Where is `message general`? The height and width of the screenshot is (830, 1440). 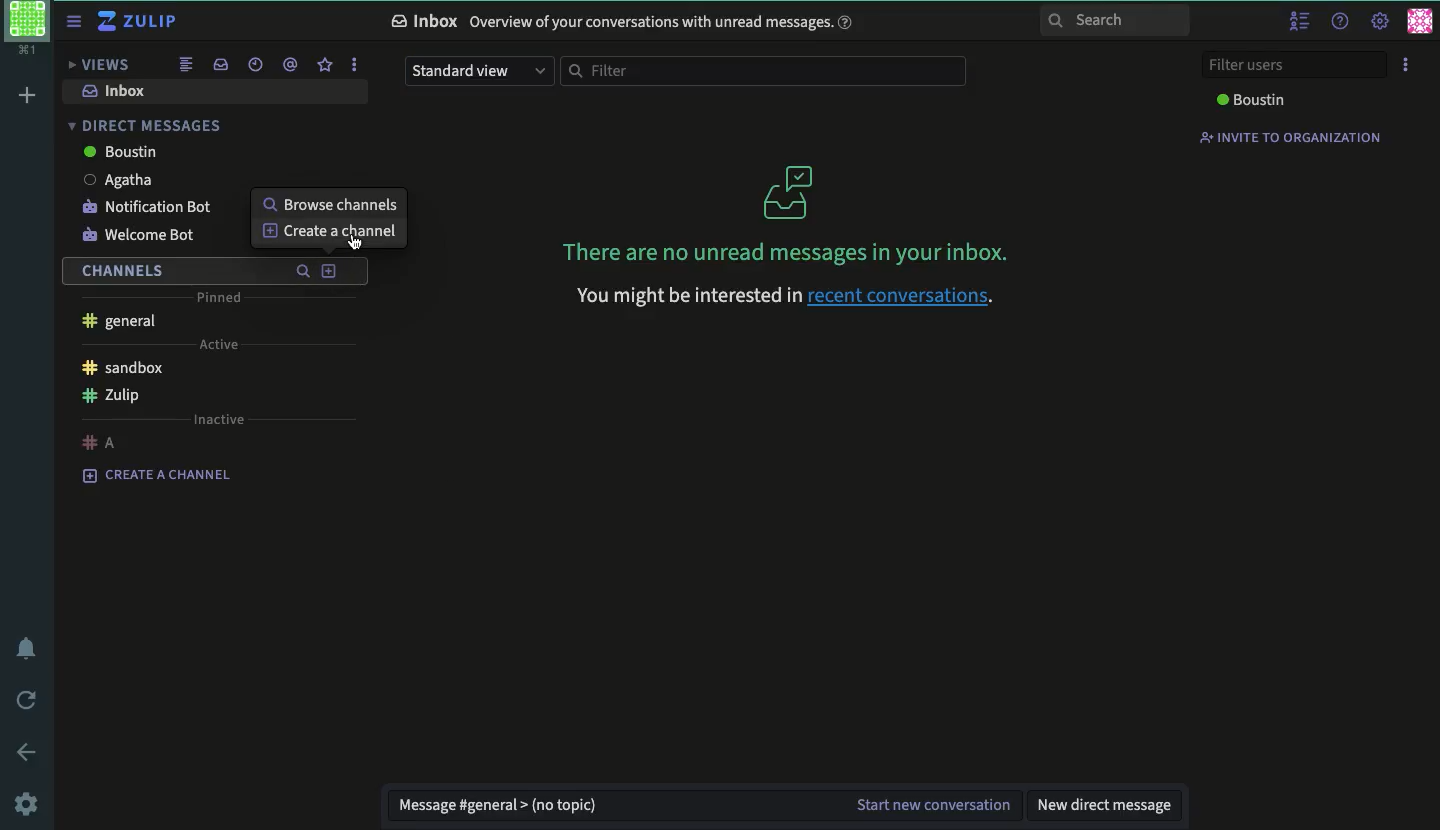
message general is located at coordinates (497, 806).